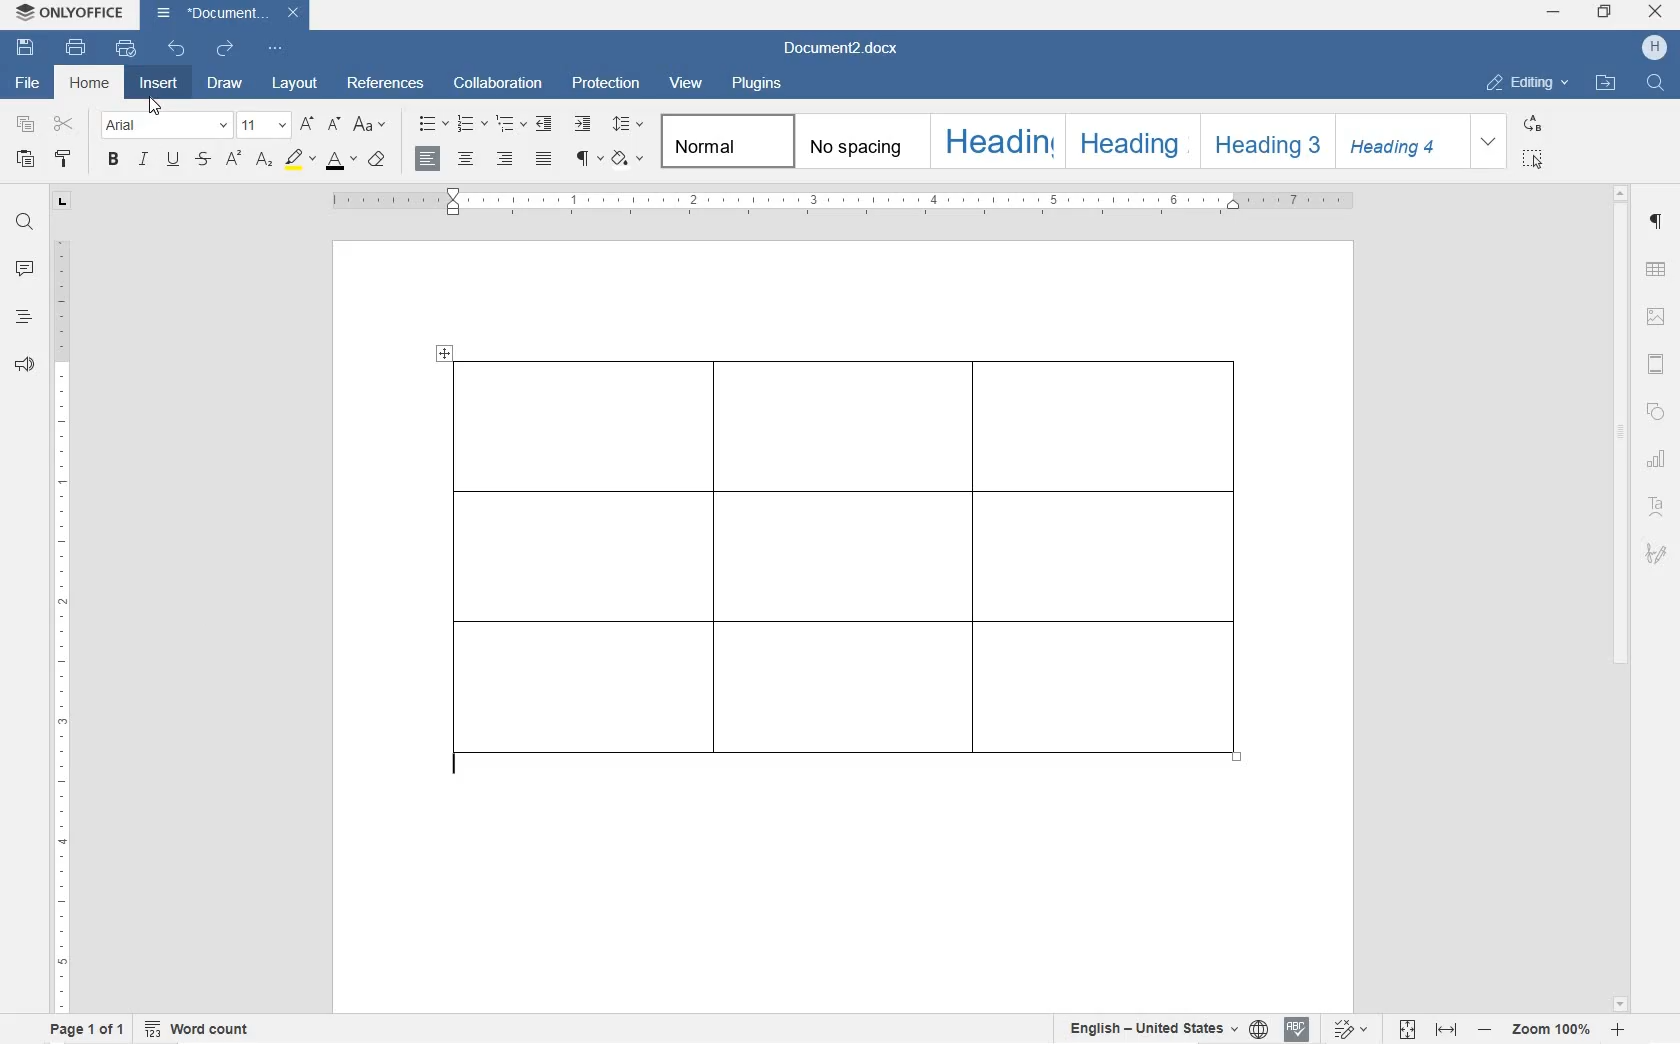 Image resolution: width=1680 pixels, height=1044 pixels. I want to click on HEADING 3, so click(1263, 142).